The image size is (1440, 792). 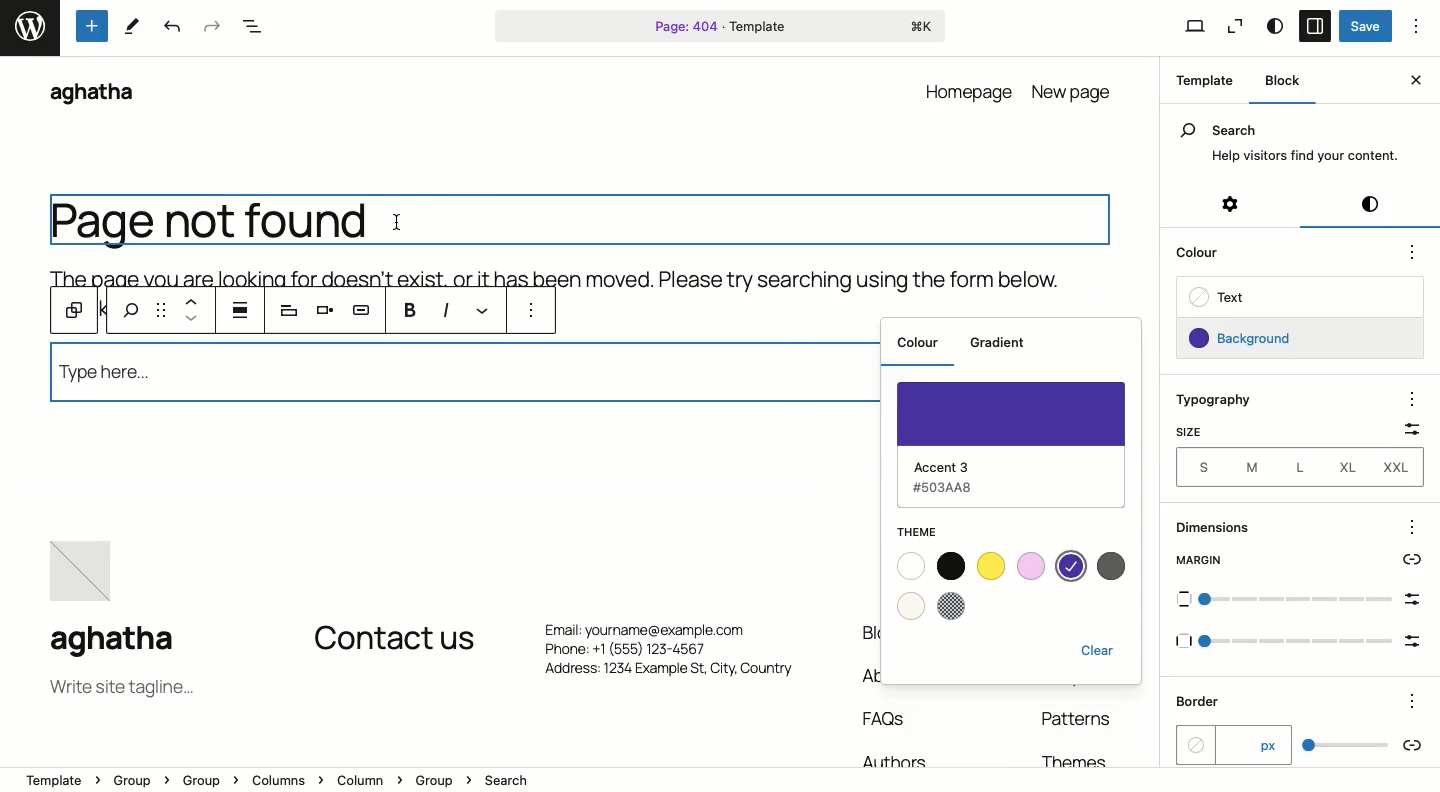 What do you see at coordinates (1201, 256) in the screenshot?
I see `Color` at bounding box center [1201, 256].